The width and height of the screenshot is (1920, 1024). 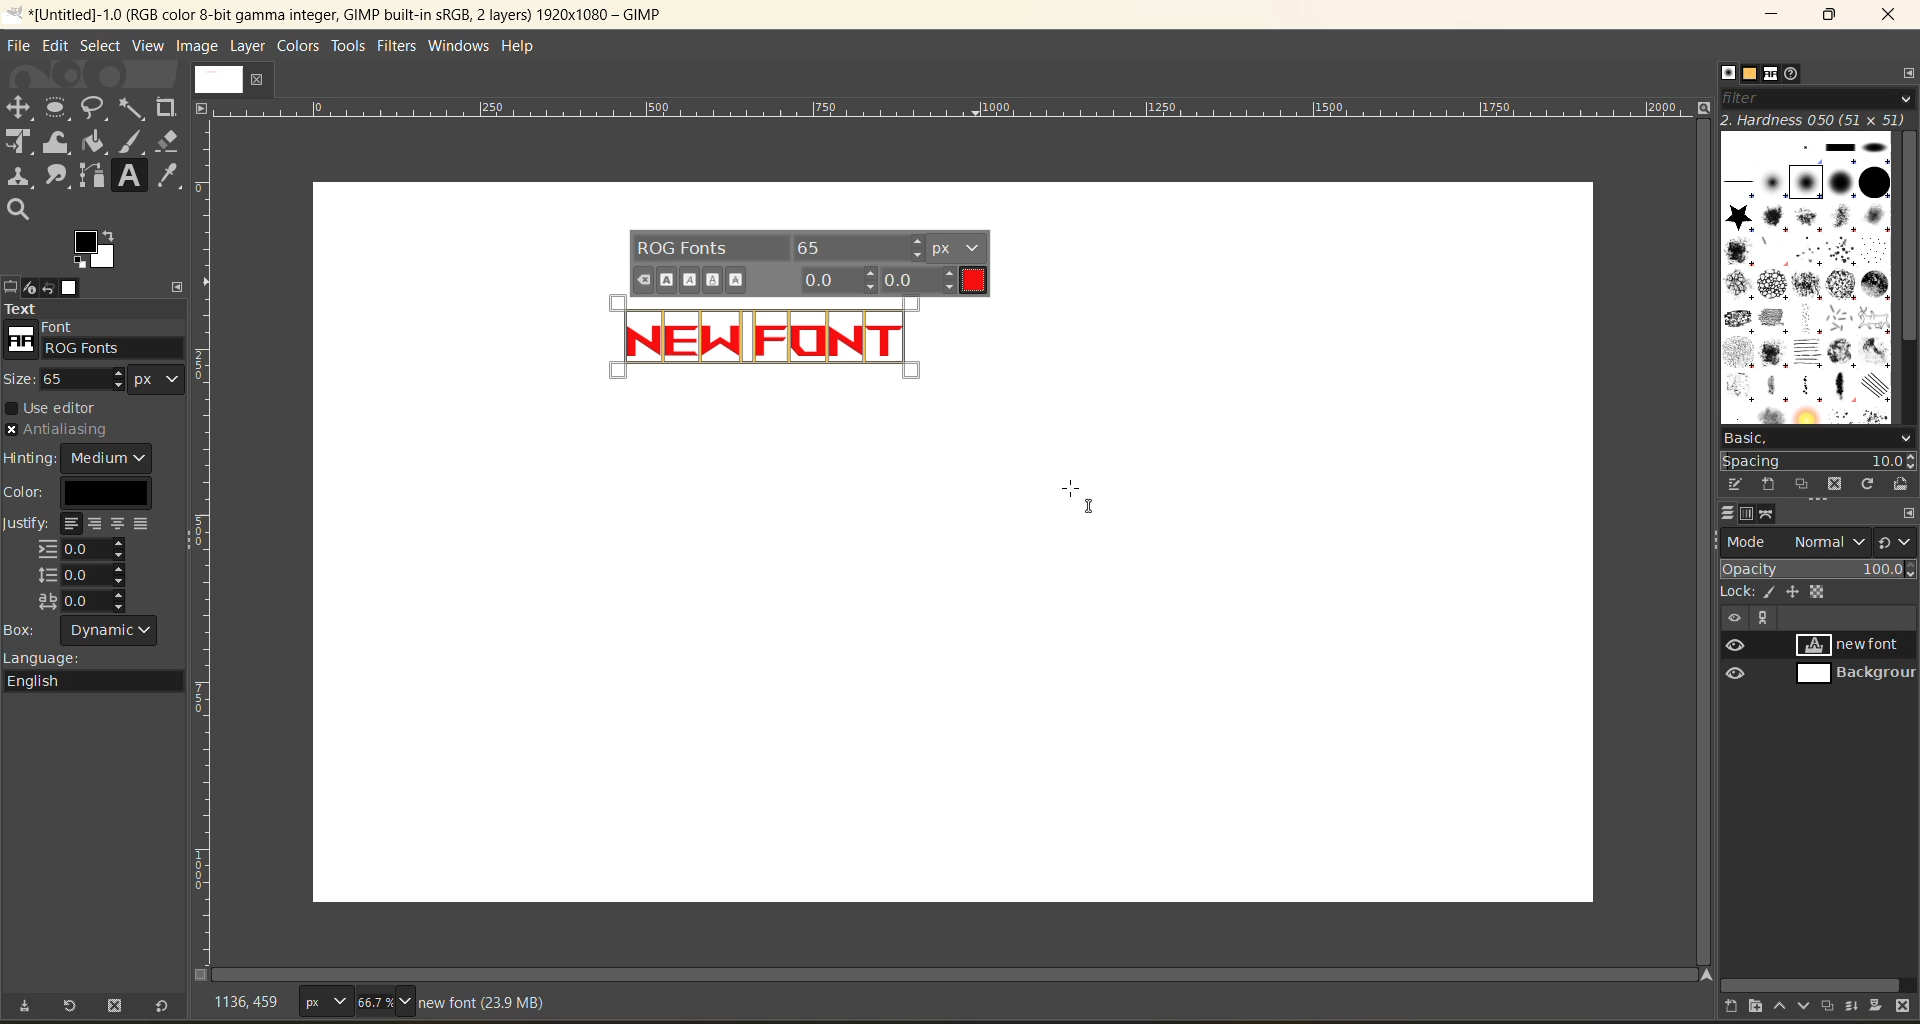 I want to click on active foreground/background color, so click(x=99, y=252).